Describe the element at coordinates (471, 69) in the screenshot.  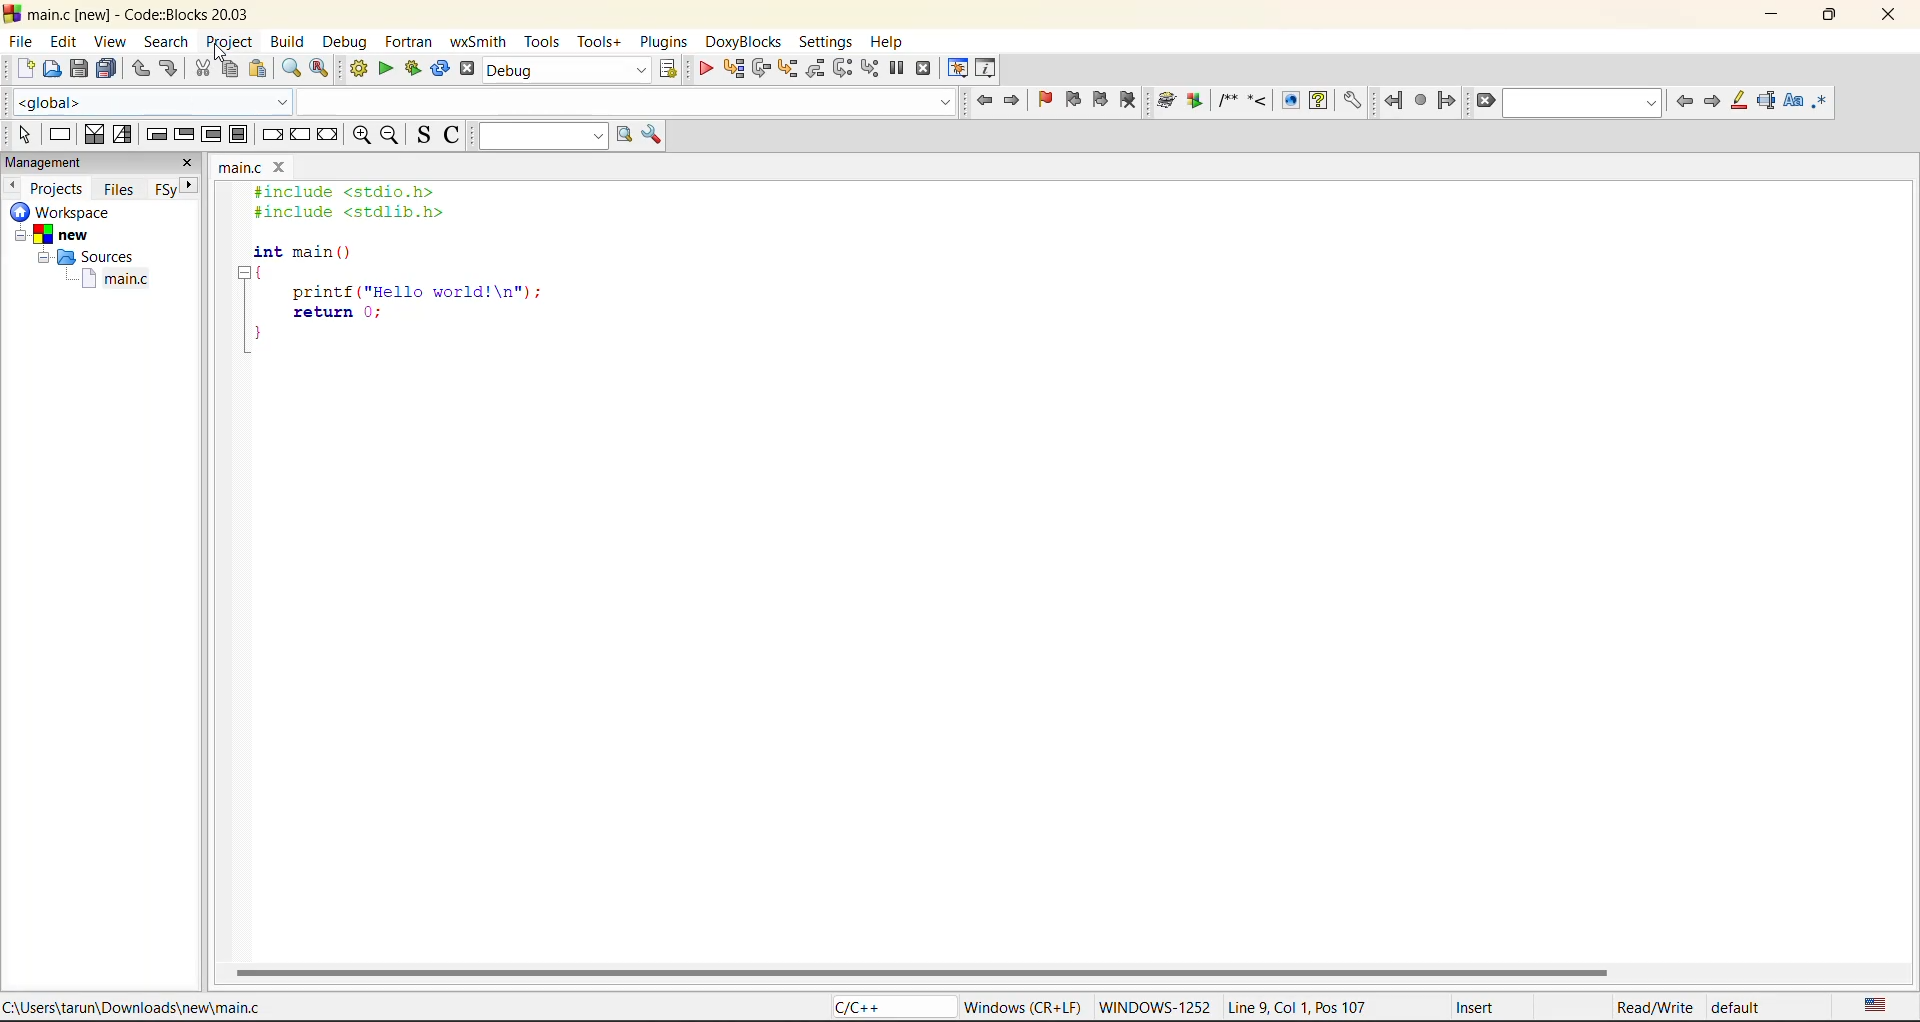
I see `abort` at that location.